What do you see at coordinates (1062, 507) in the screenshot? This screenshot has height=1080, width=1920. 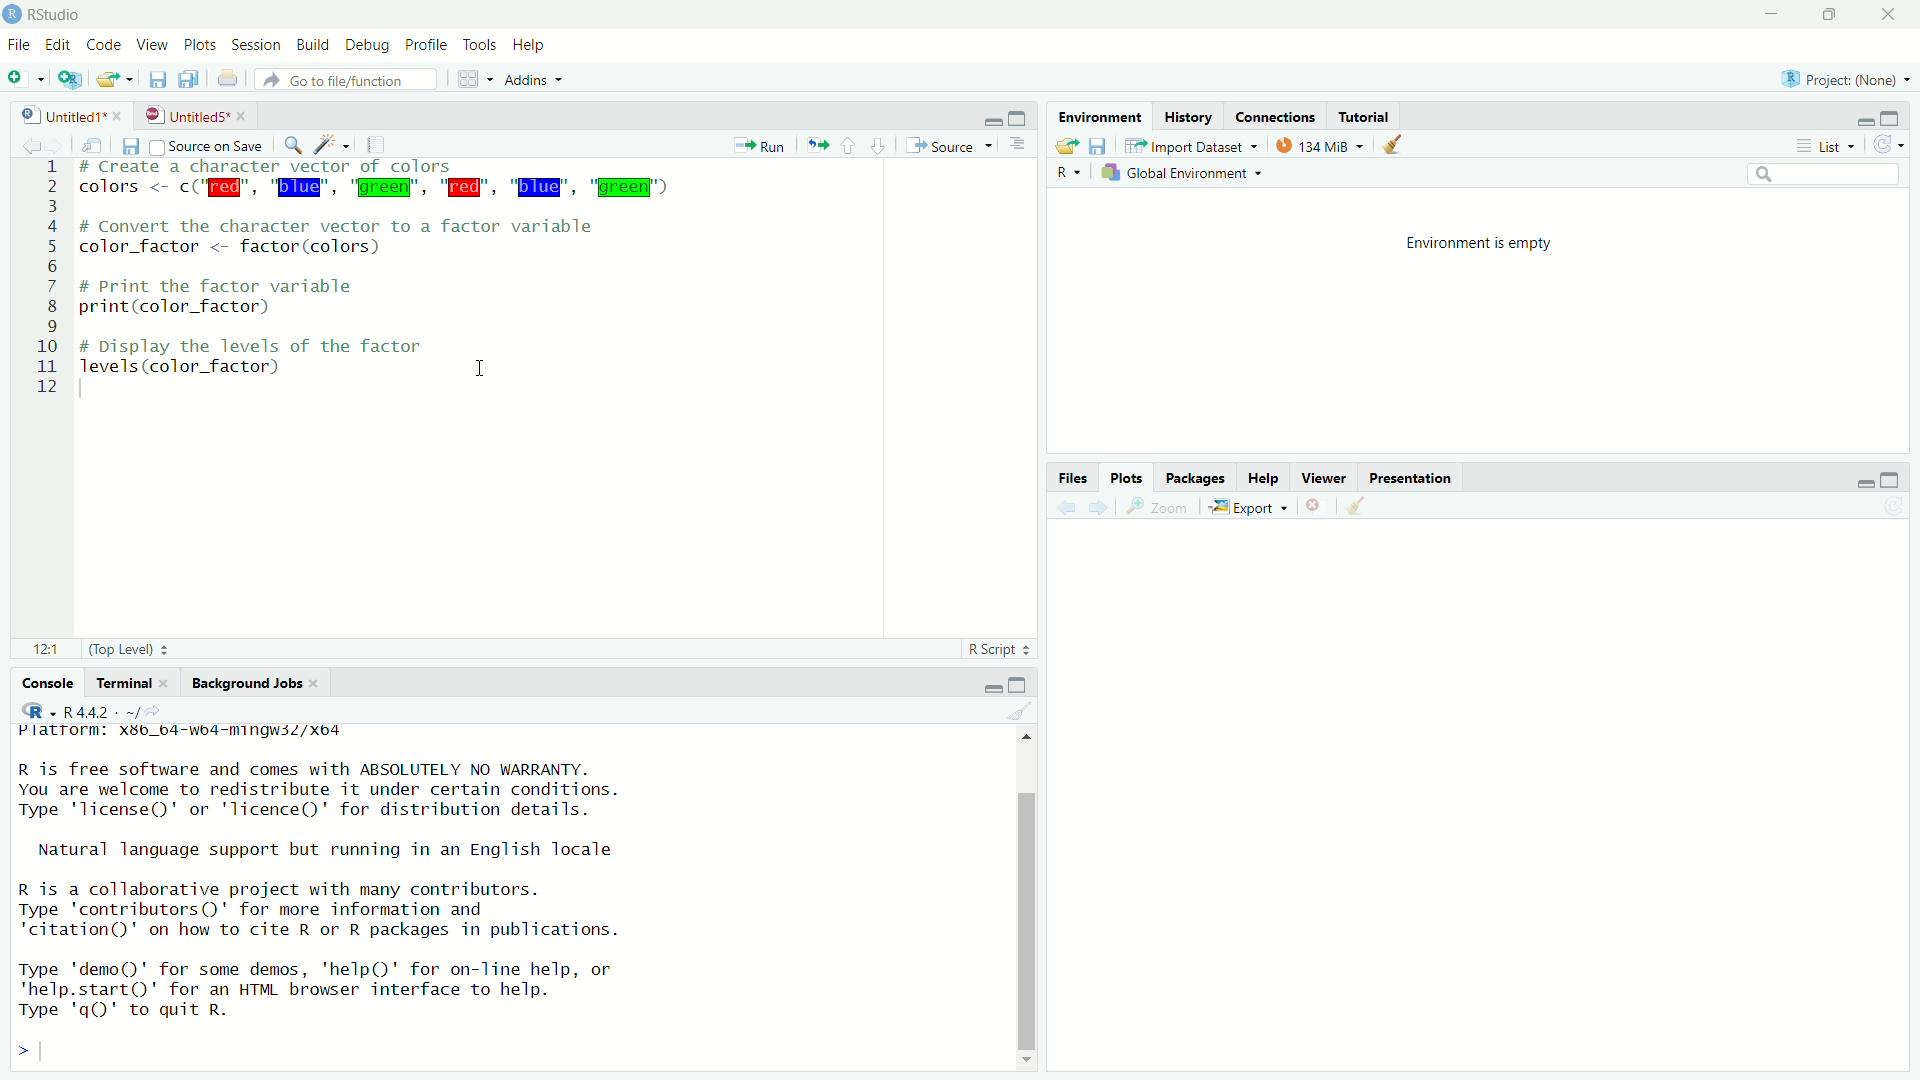 I see `previous plot` at bounding box center [1062, 507].